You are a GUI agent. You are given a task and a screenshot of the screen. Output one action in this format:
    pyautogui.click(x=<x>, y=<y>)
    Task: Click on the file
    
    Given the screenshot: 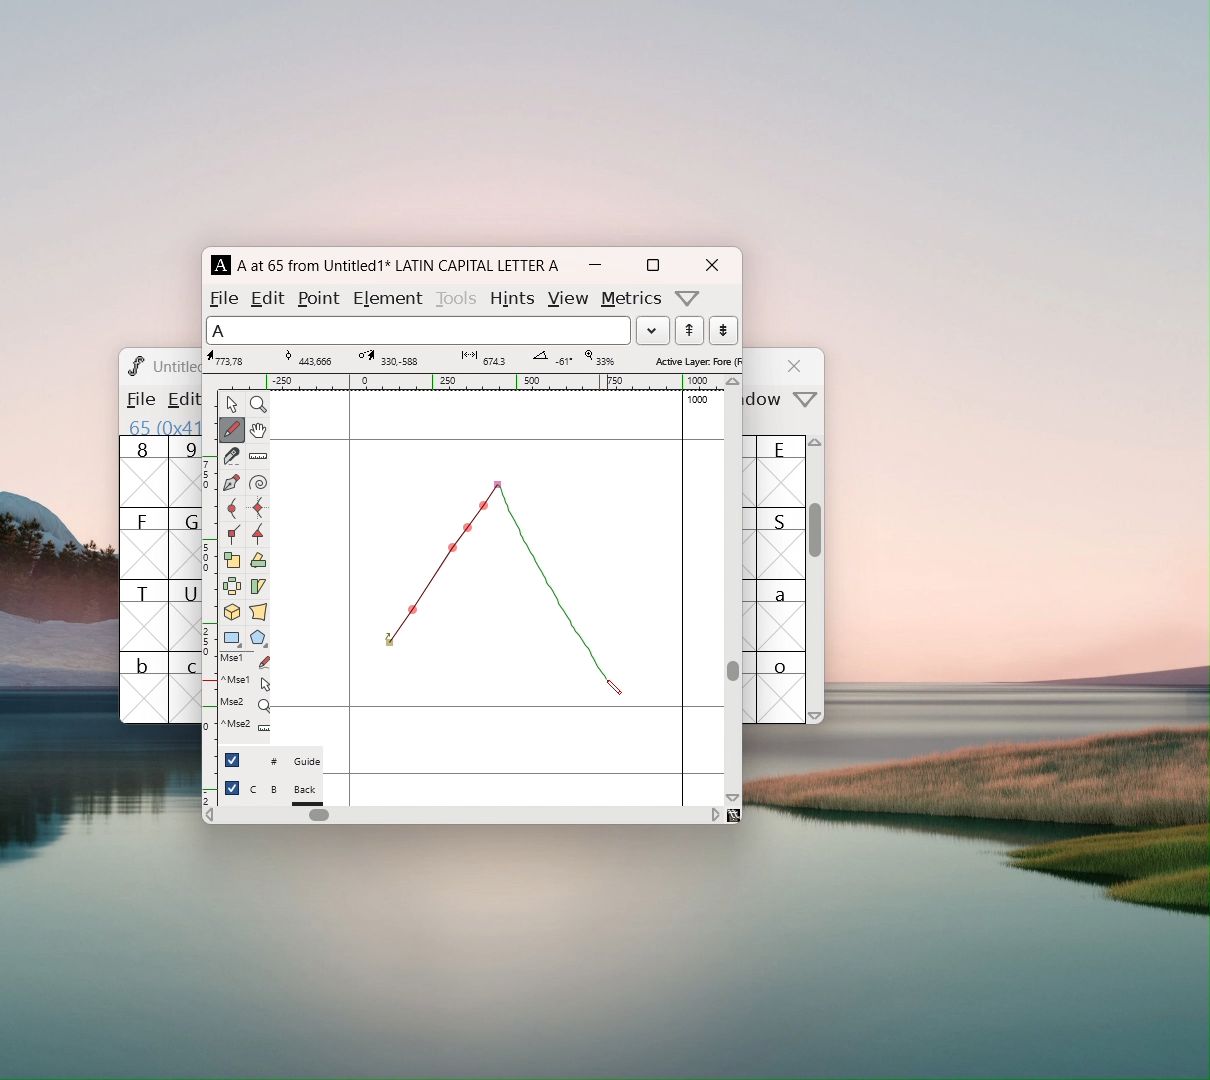 What is the action you would take?
    pyautogui.click(x=224, y=298)
    